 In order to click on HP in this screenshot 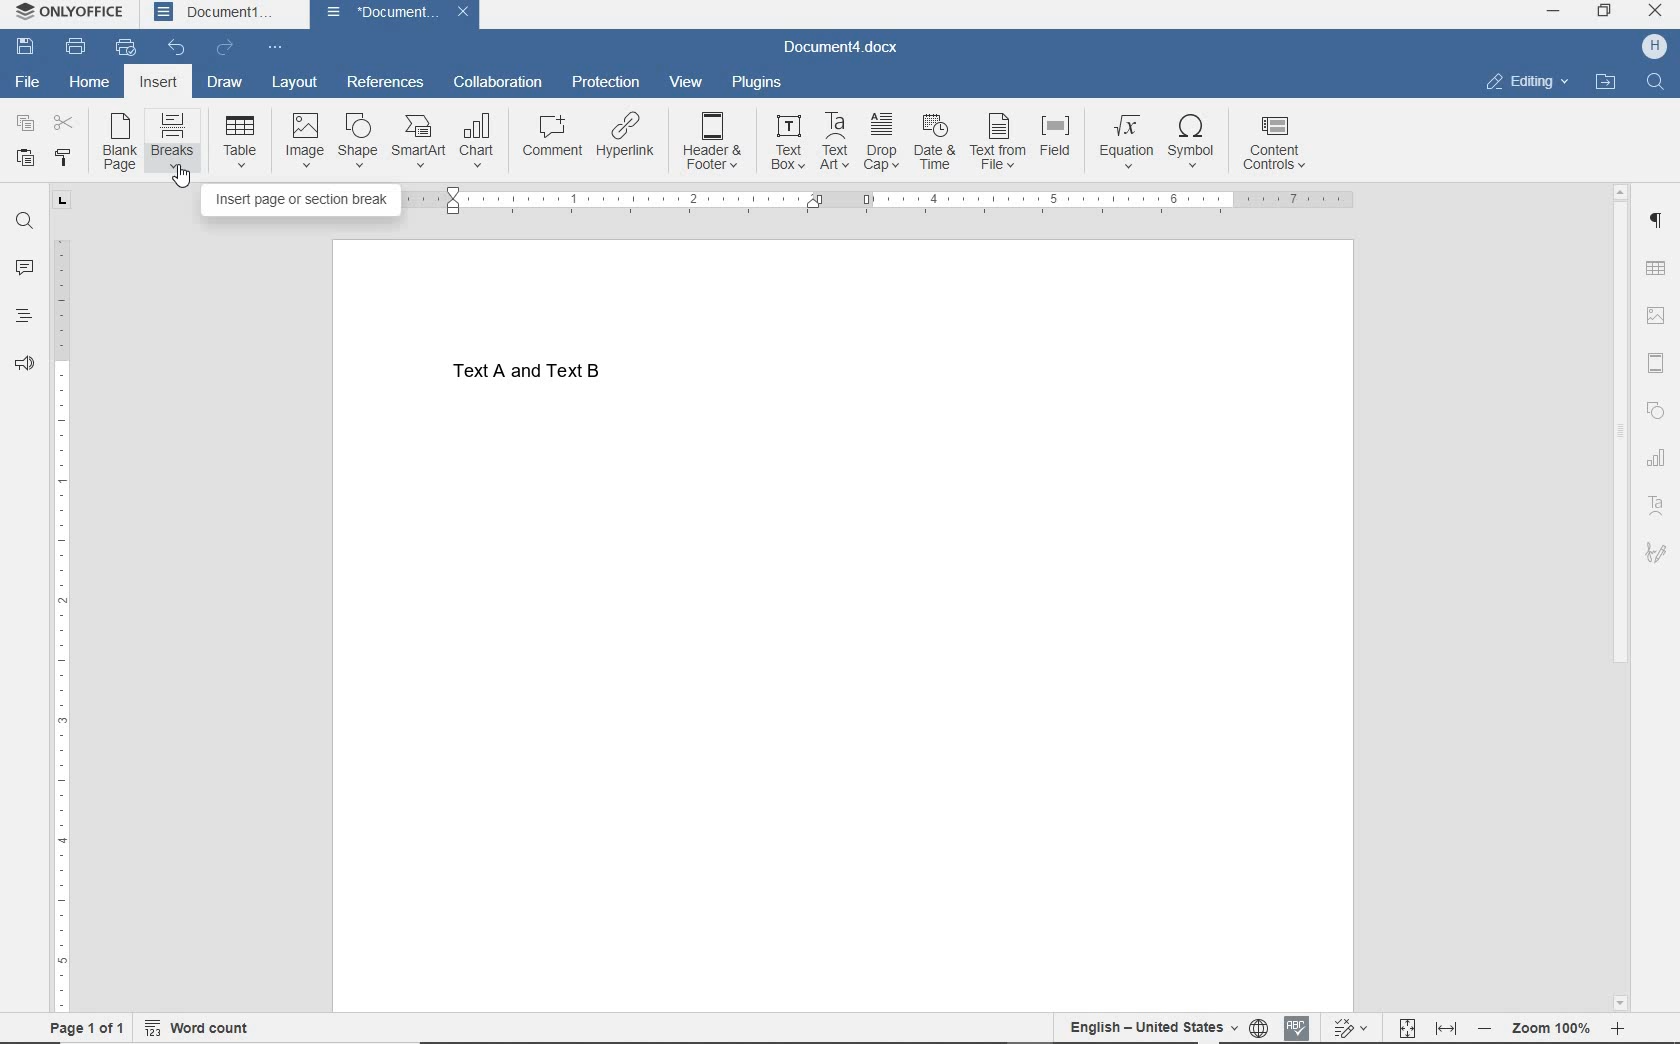, I will do `click(1654, 48)`.